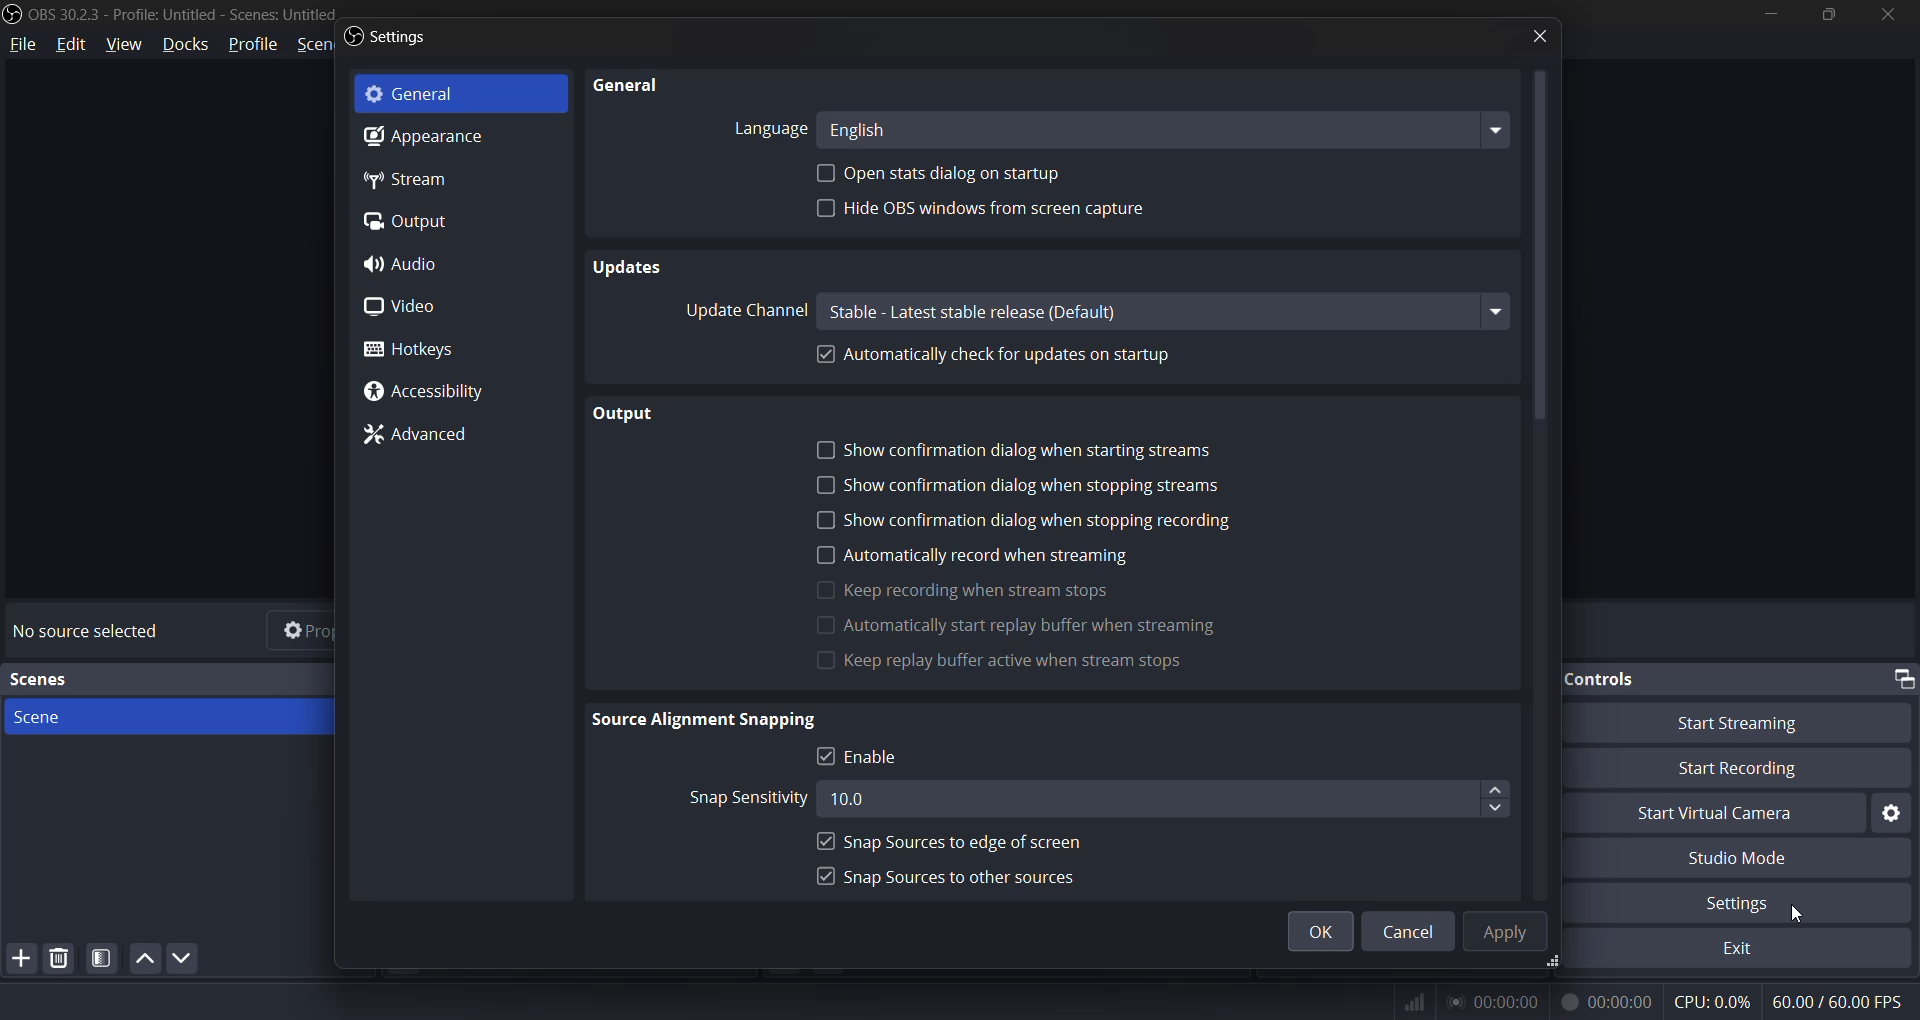 This screenshot has height=1020, width=1920. Describe the element at coordinates (21, 958) in the screenshot. I see `add source` at that location.